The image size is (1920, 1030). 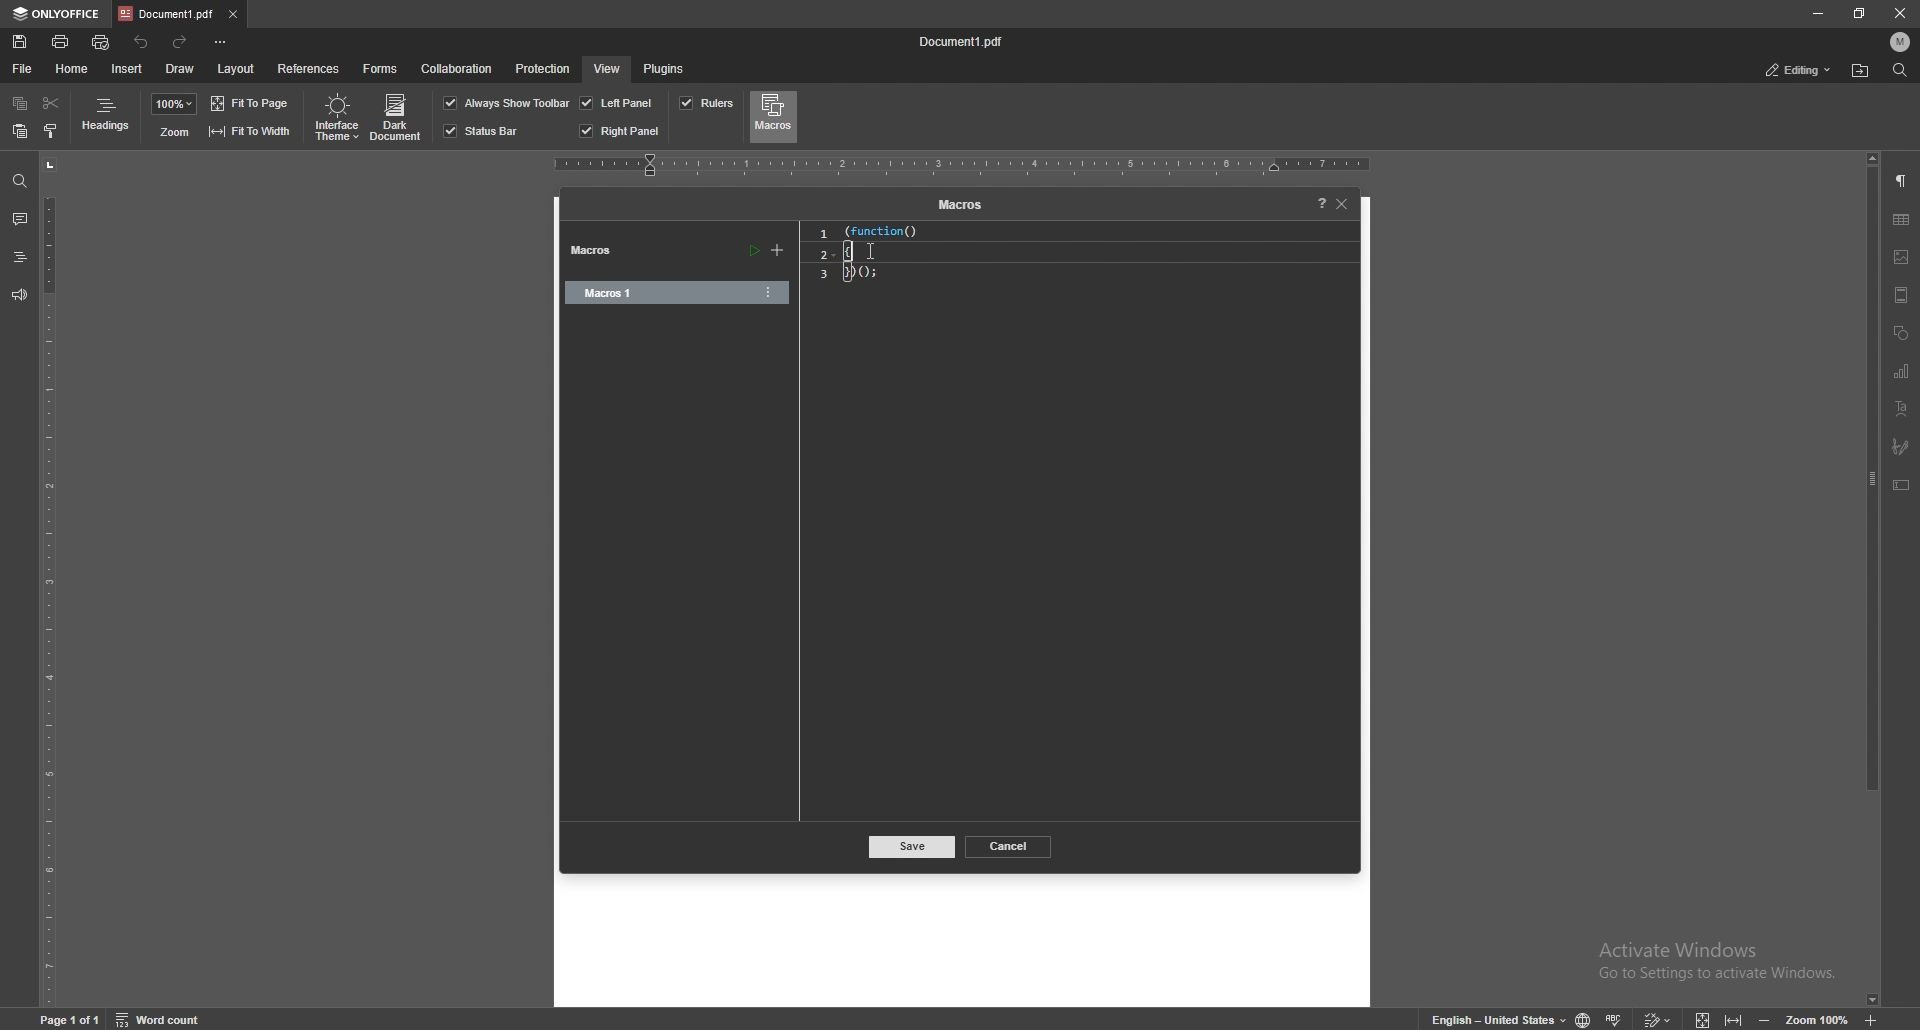 I want to click on text box, so click(x=1902, y=484).